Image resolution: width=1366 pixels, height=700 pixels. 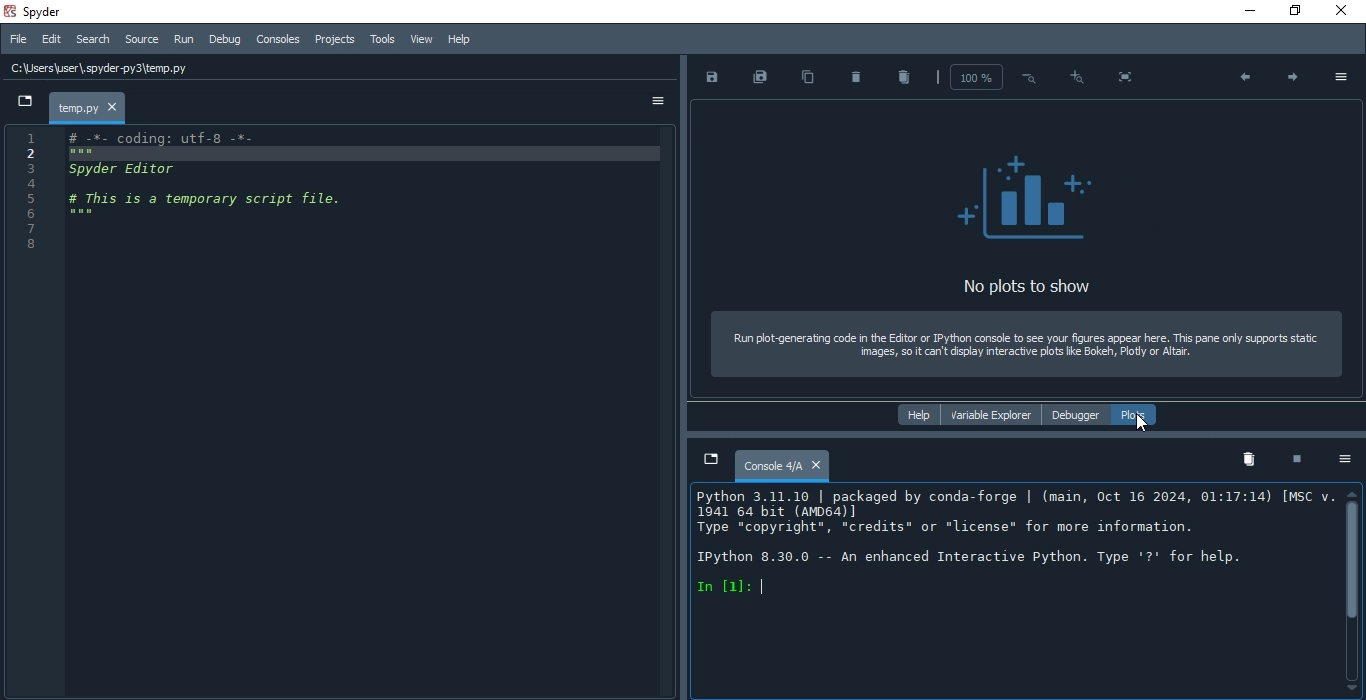 I want to click on File , so click(x=17, y=39).